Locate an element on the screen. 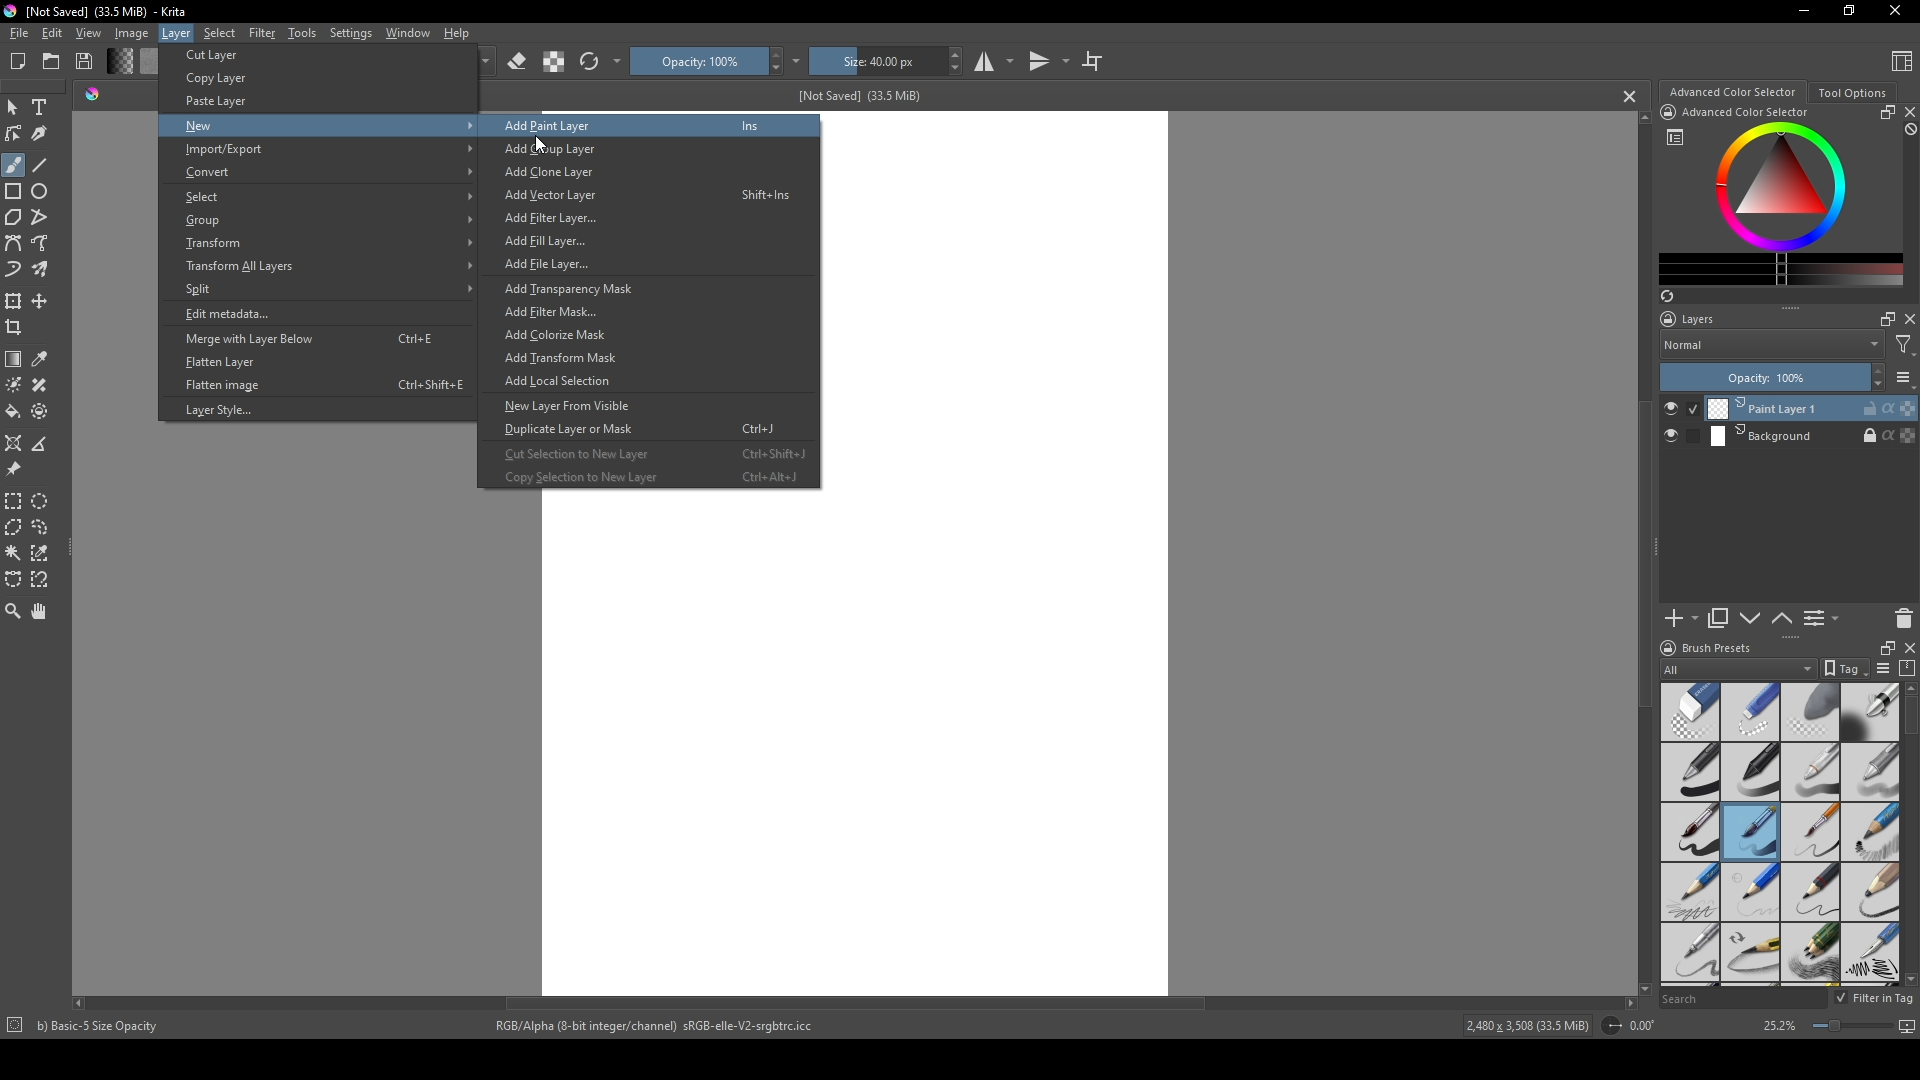 This screenshot has width=1920, height=1080. Add Transform Mask is located at coordinates (561, 359).